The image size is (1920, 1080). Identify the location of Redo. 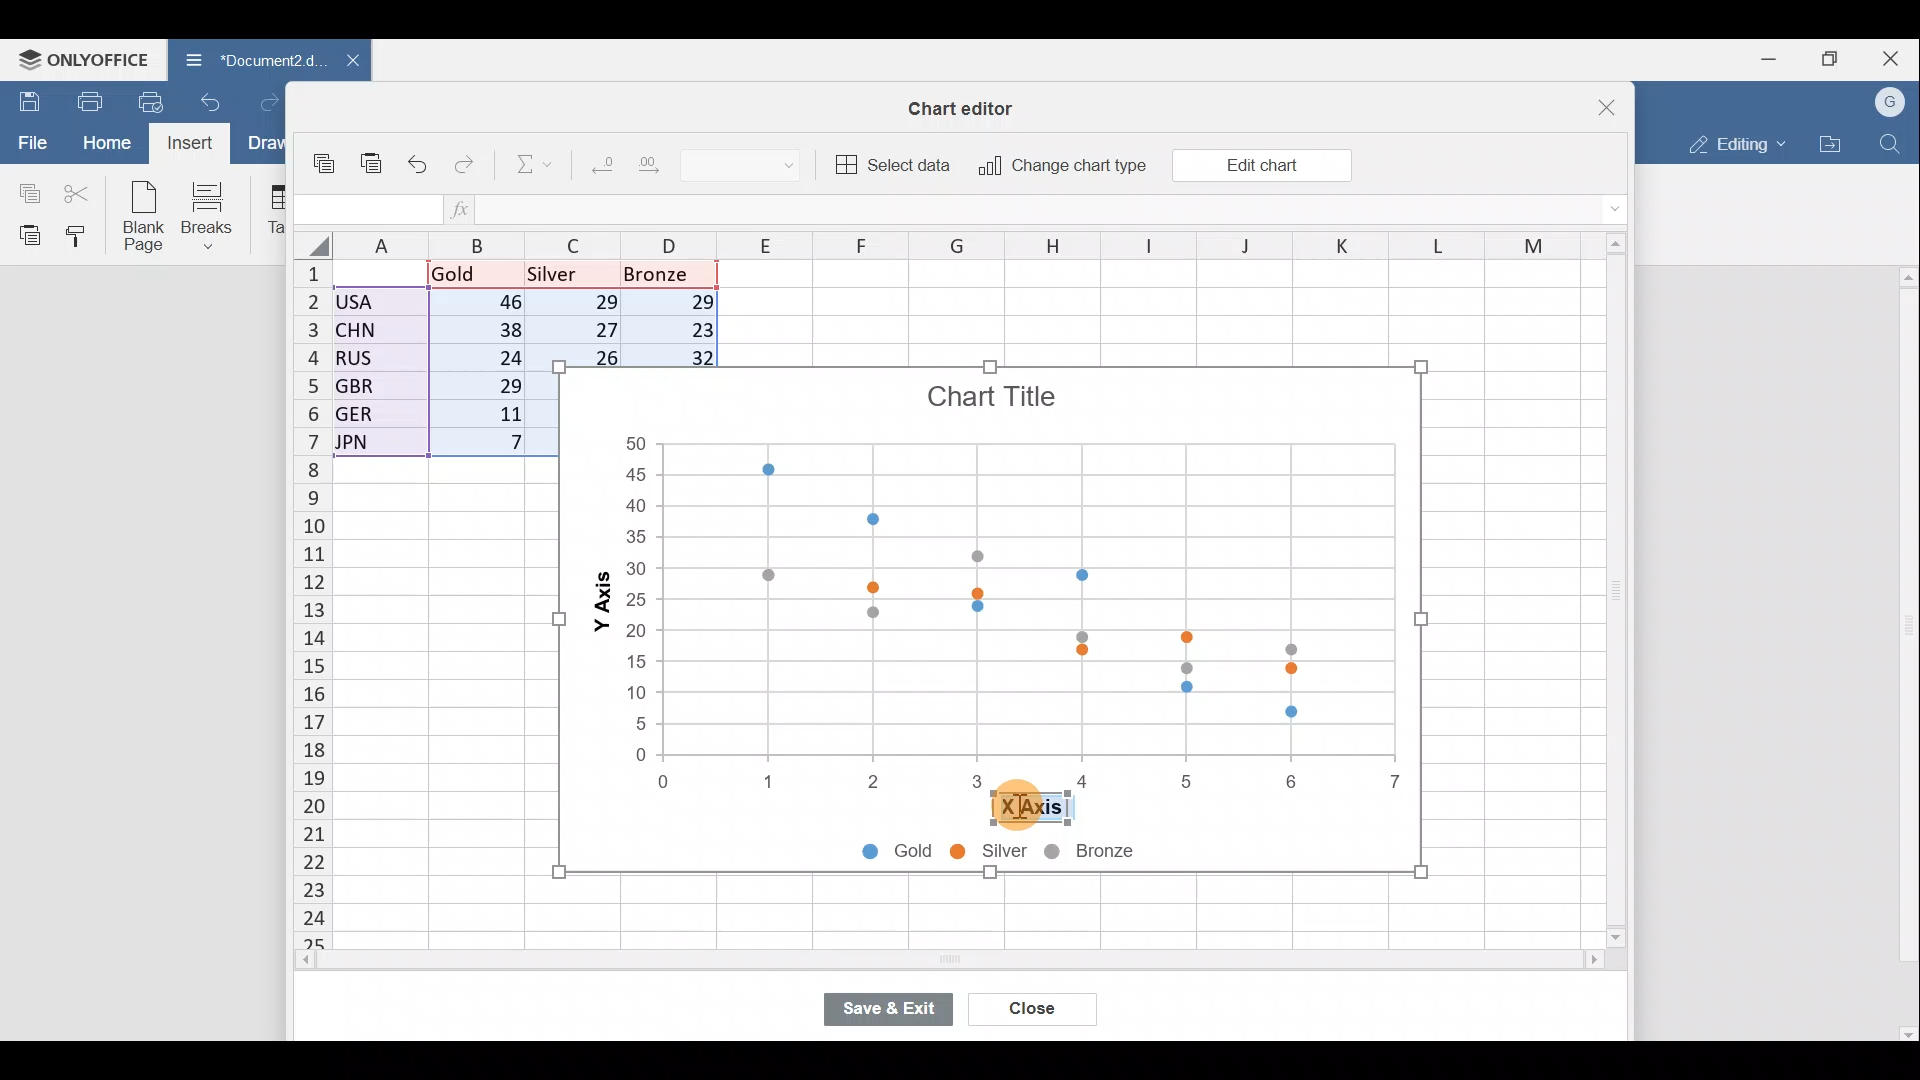
(269, 100).